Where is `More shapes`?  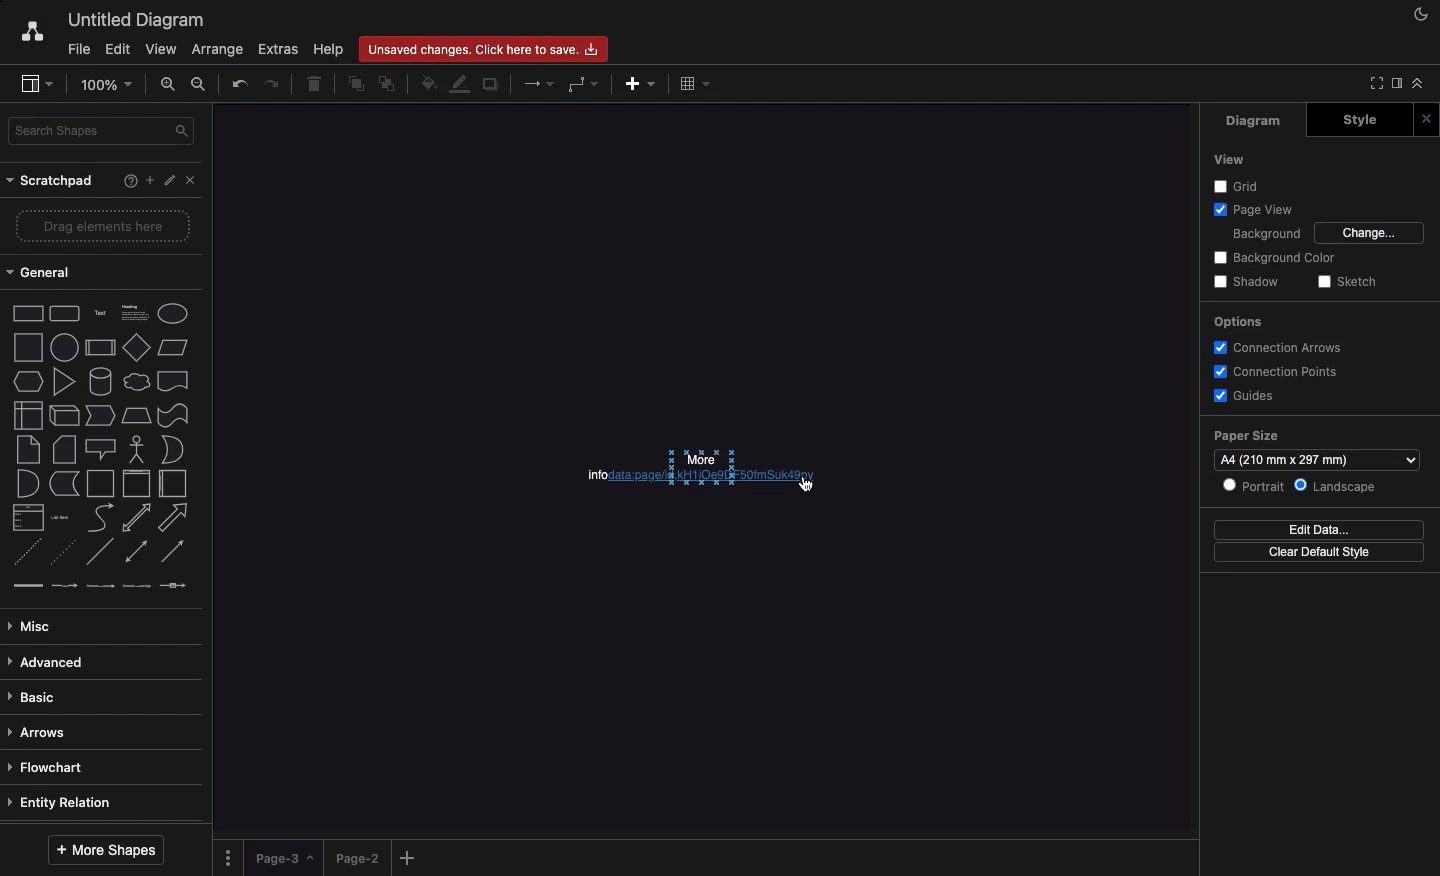 More shapes is located at coordinates (109, 849).